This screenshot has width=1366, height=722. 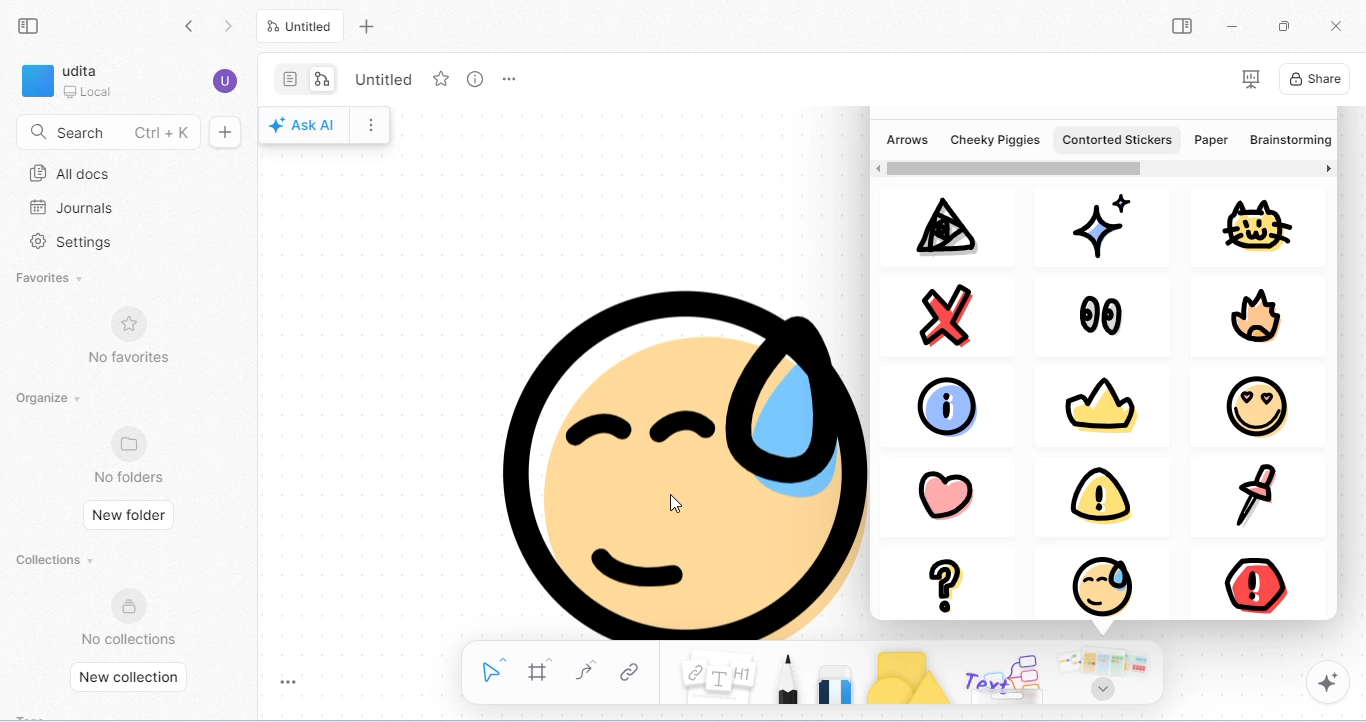 What do you see at coordinates (476, 79) in the screenshot?
I see `view info` at bounding box center [476, 79].